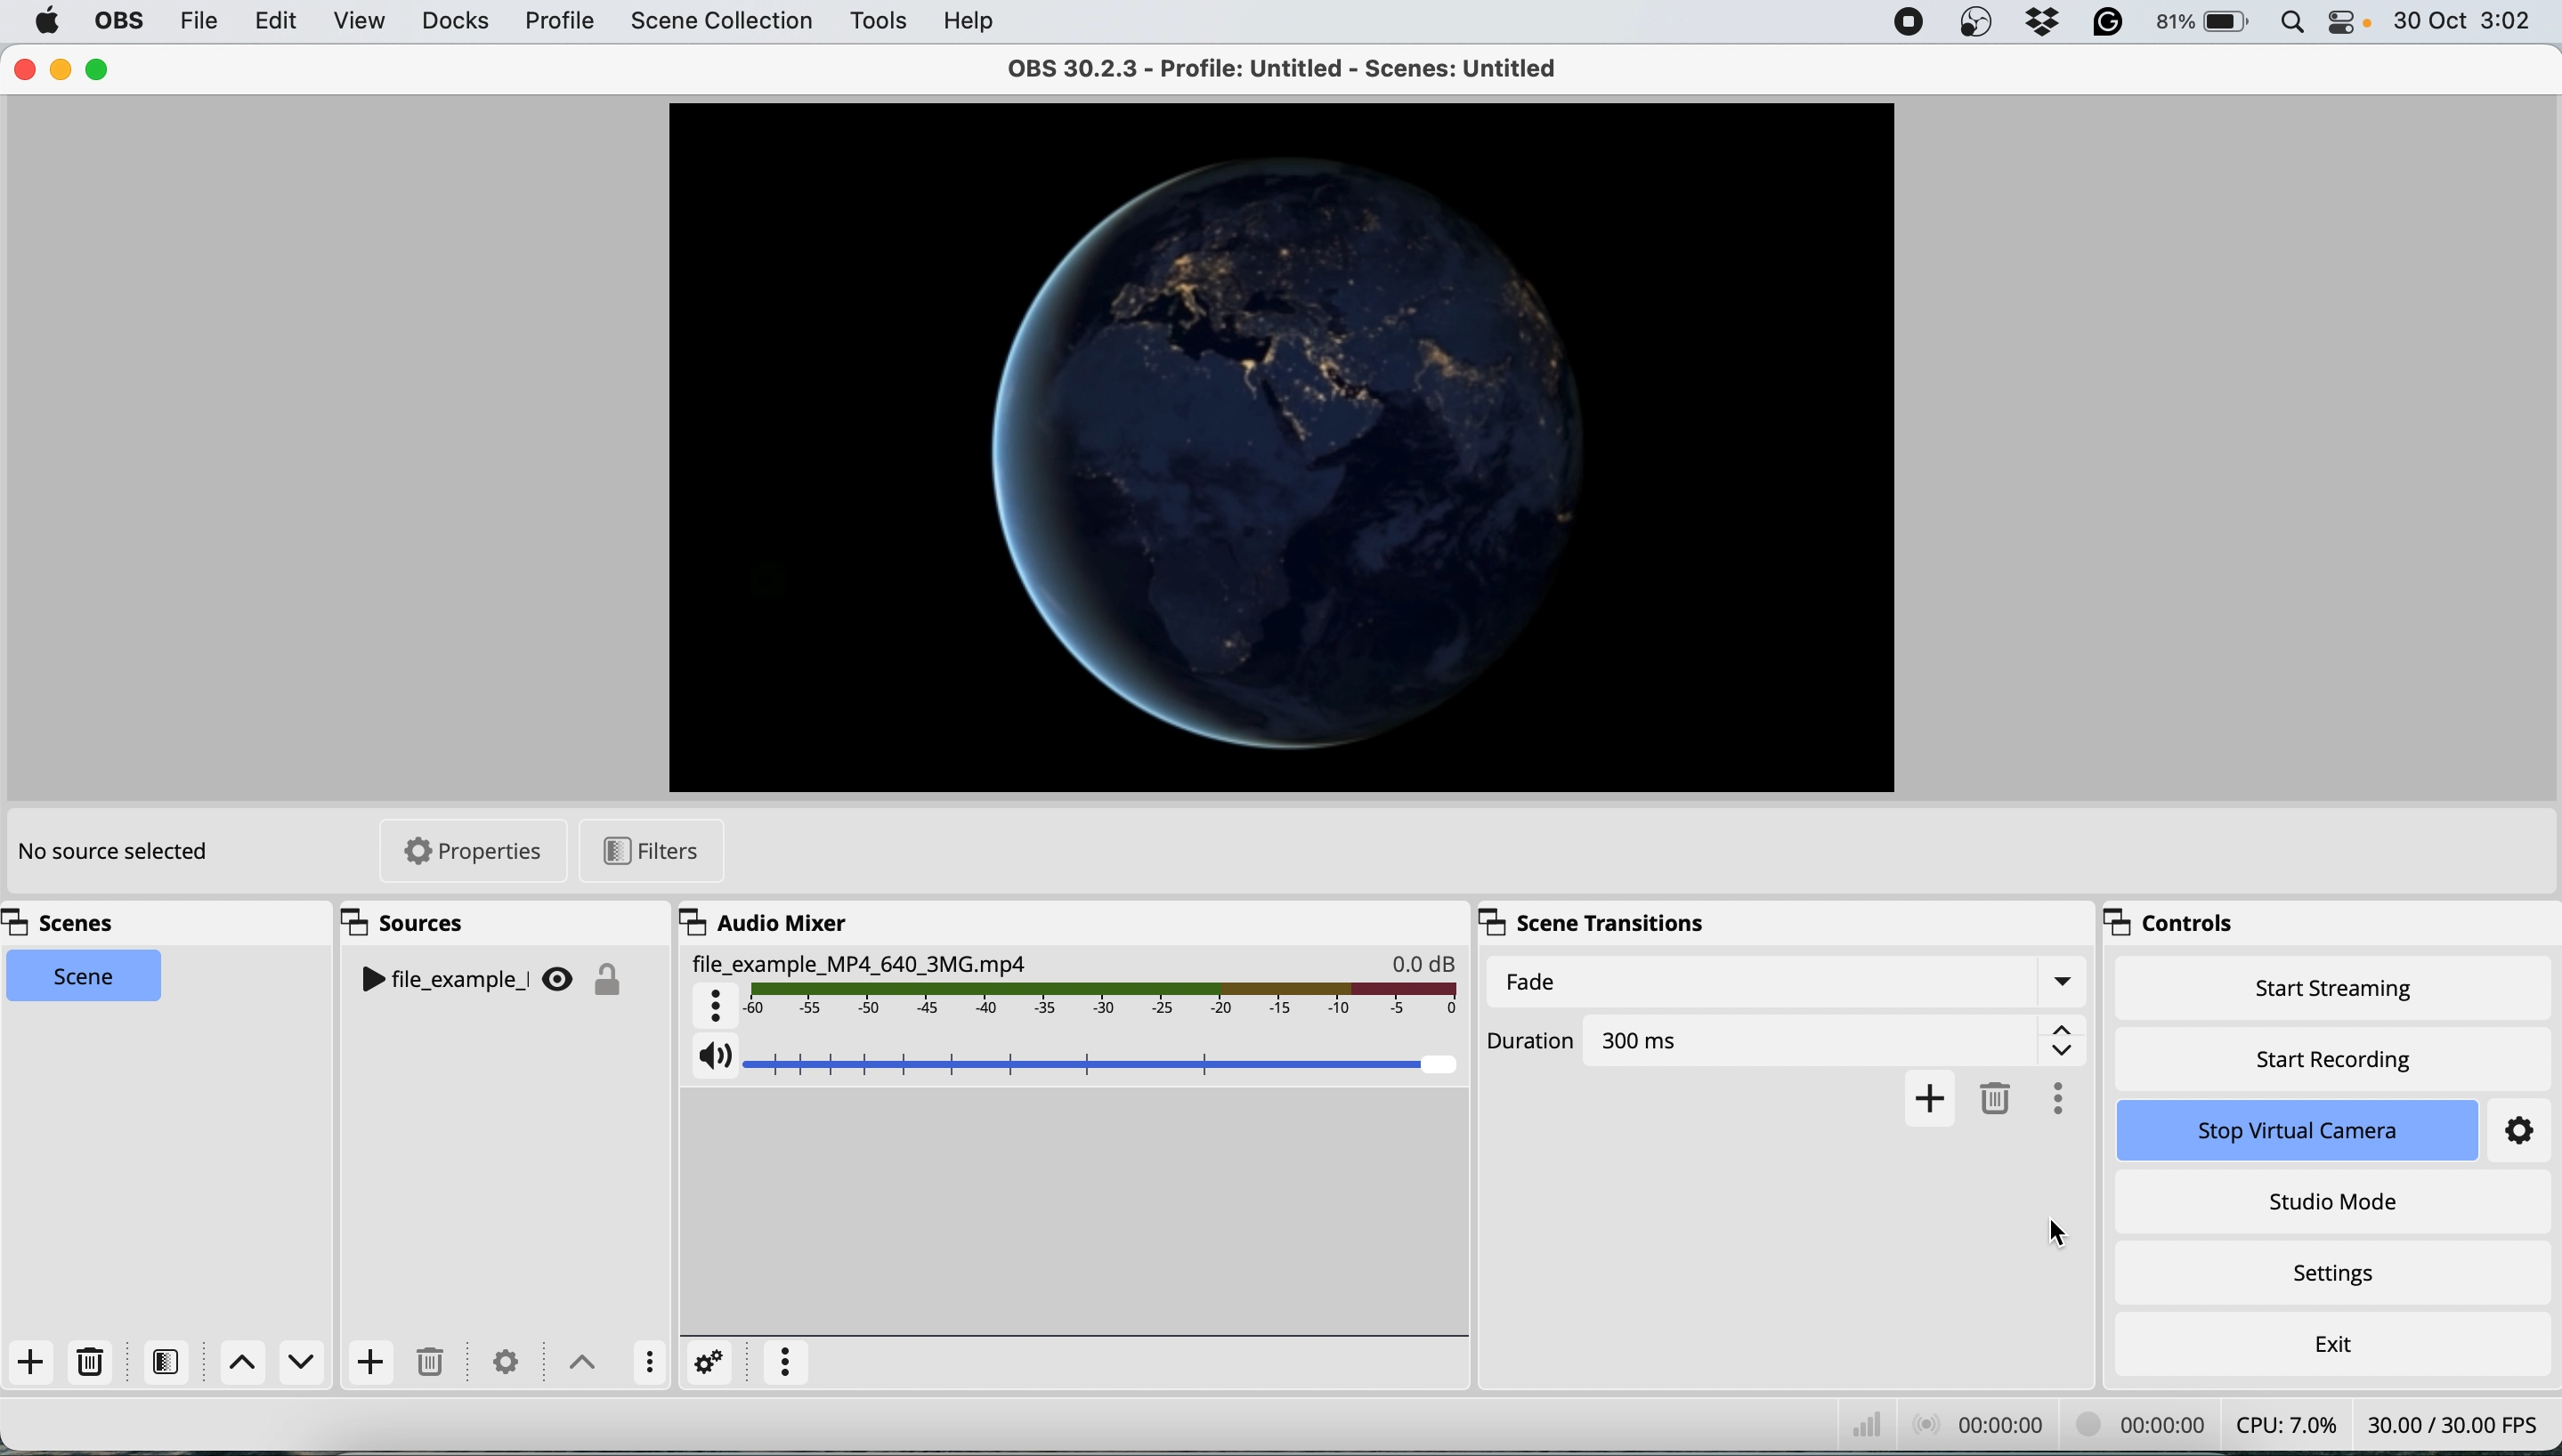 Image resolution: width=2562 pixels, height=1456 pixels. Describe the element at coordinates (1075, 1056) in the screenshot. I see `source audio volume` at that location.